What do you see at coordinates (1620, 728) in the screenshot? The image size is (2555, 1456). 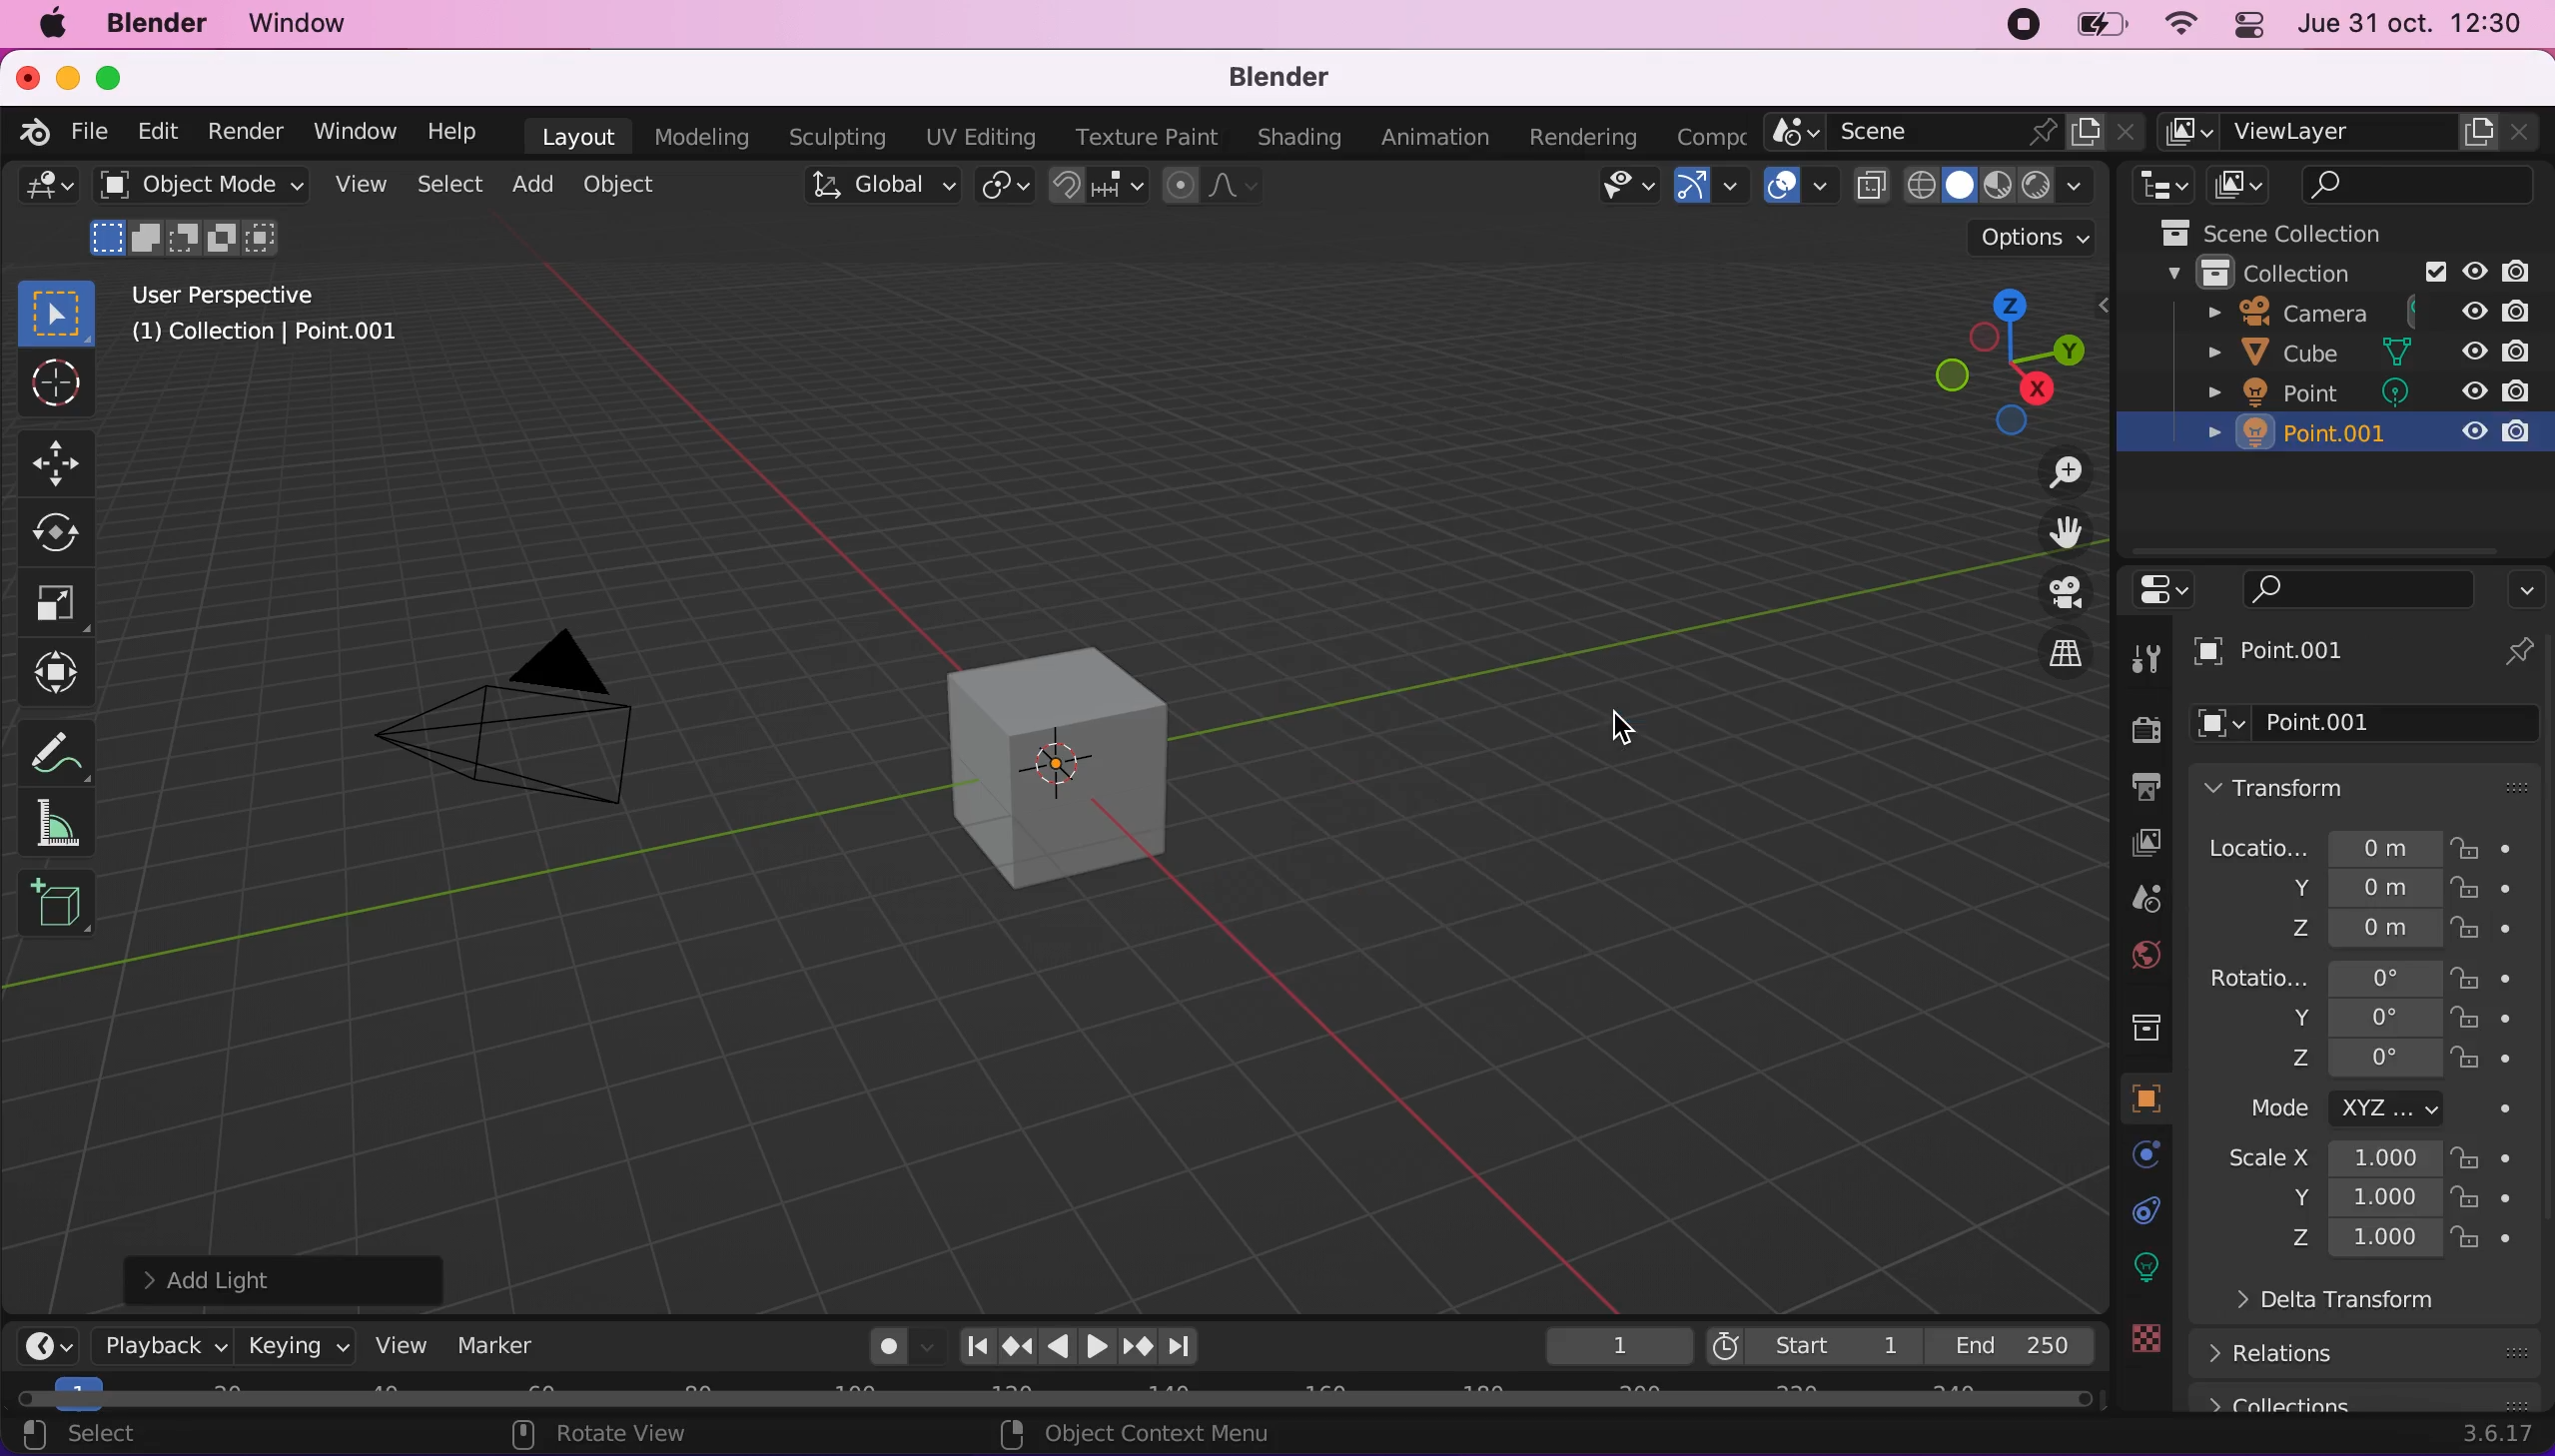 I see `cursor` at bounding box center [1620, 728].